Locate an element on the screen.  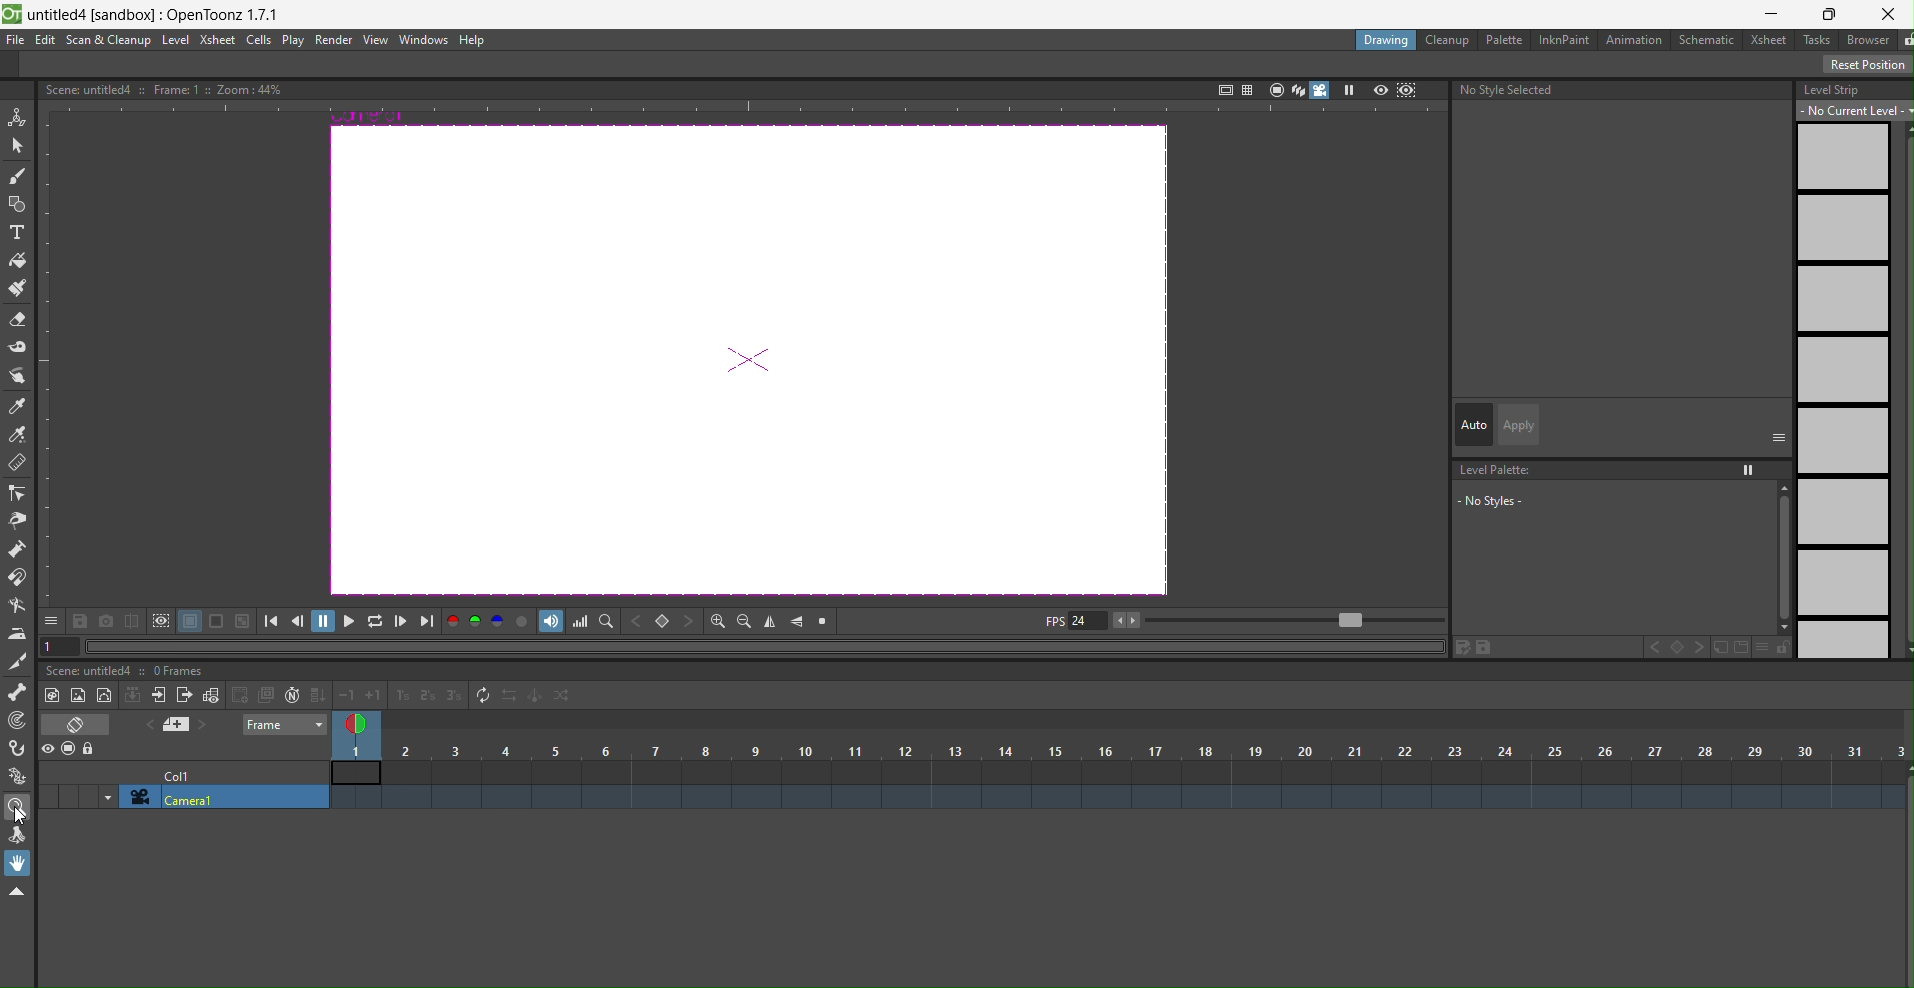
 is located at coordinates (18, 406).